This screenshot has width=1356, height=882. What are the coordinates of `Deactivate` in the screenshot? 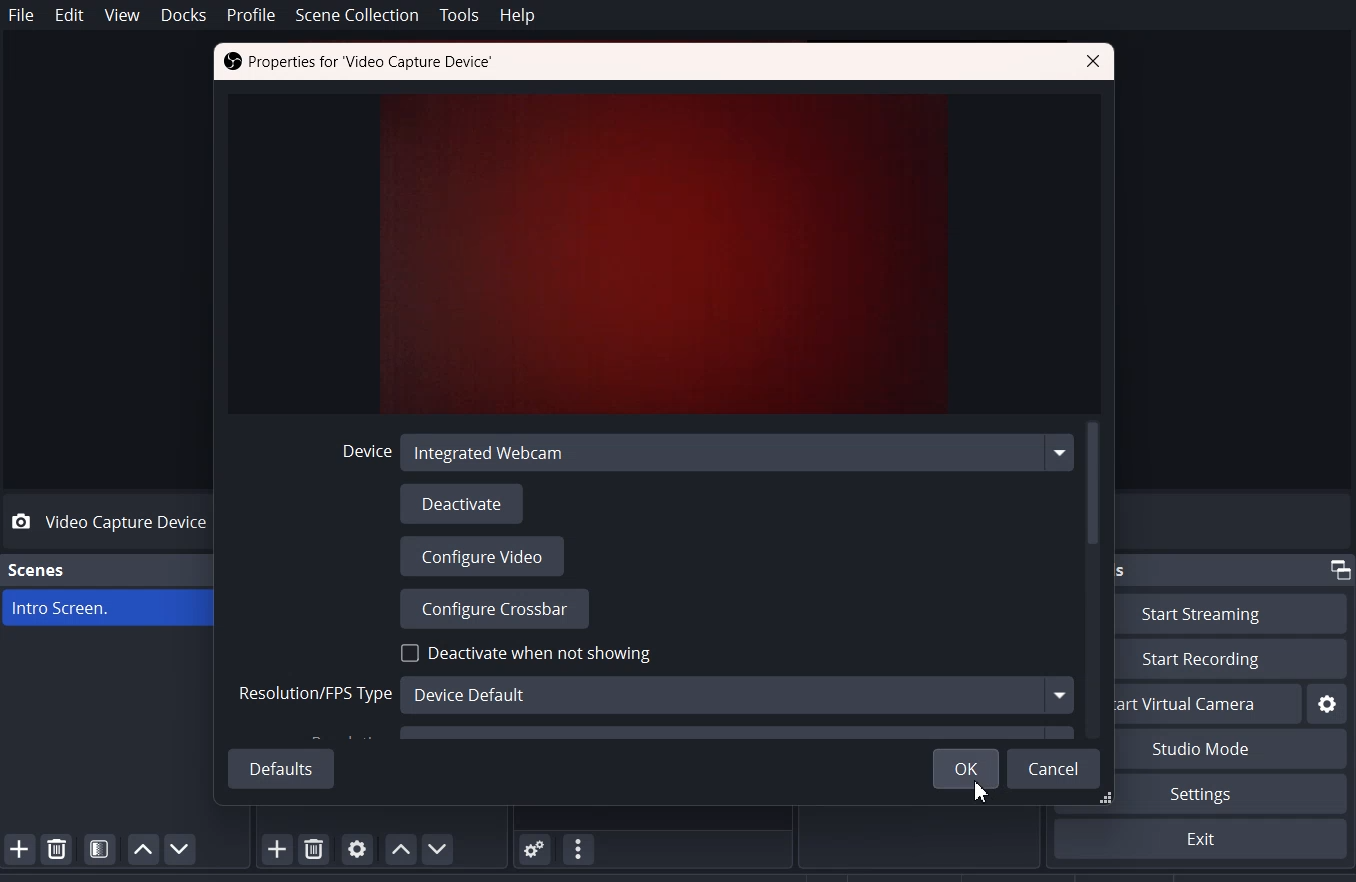 It's located at (464, 504).